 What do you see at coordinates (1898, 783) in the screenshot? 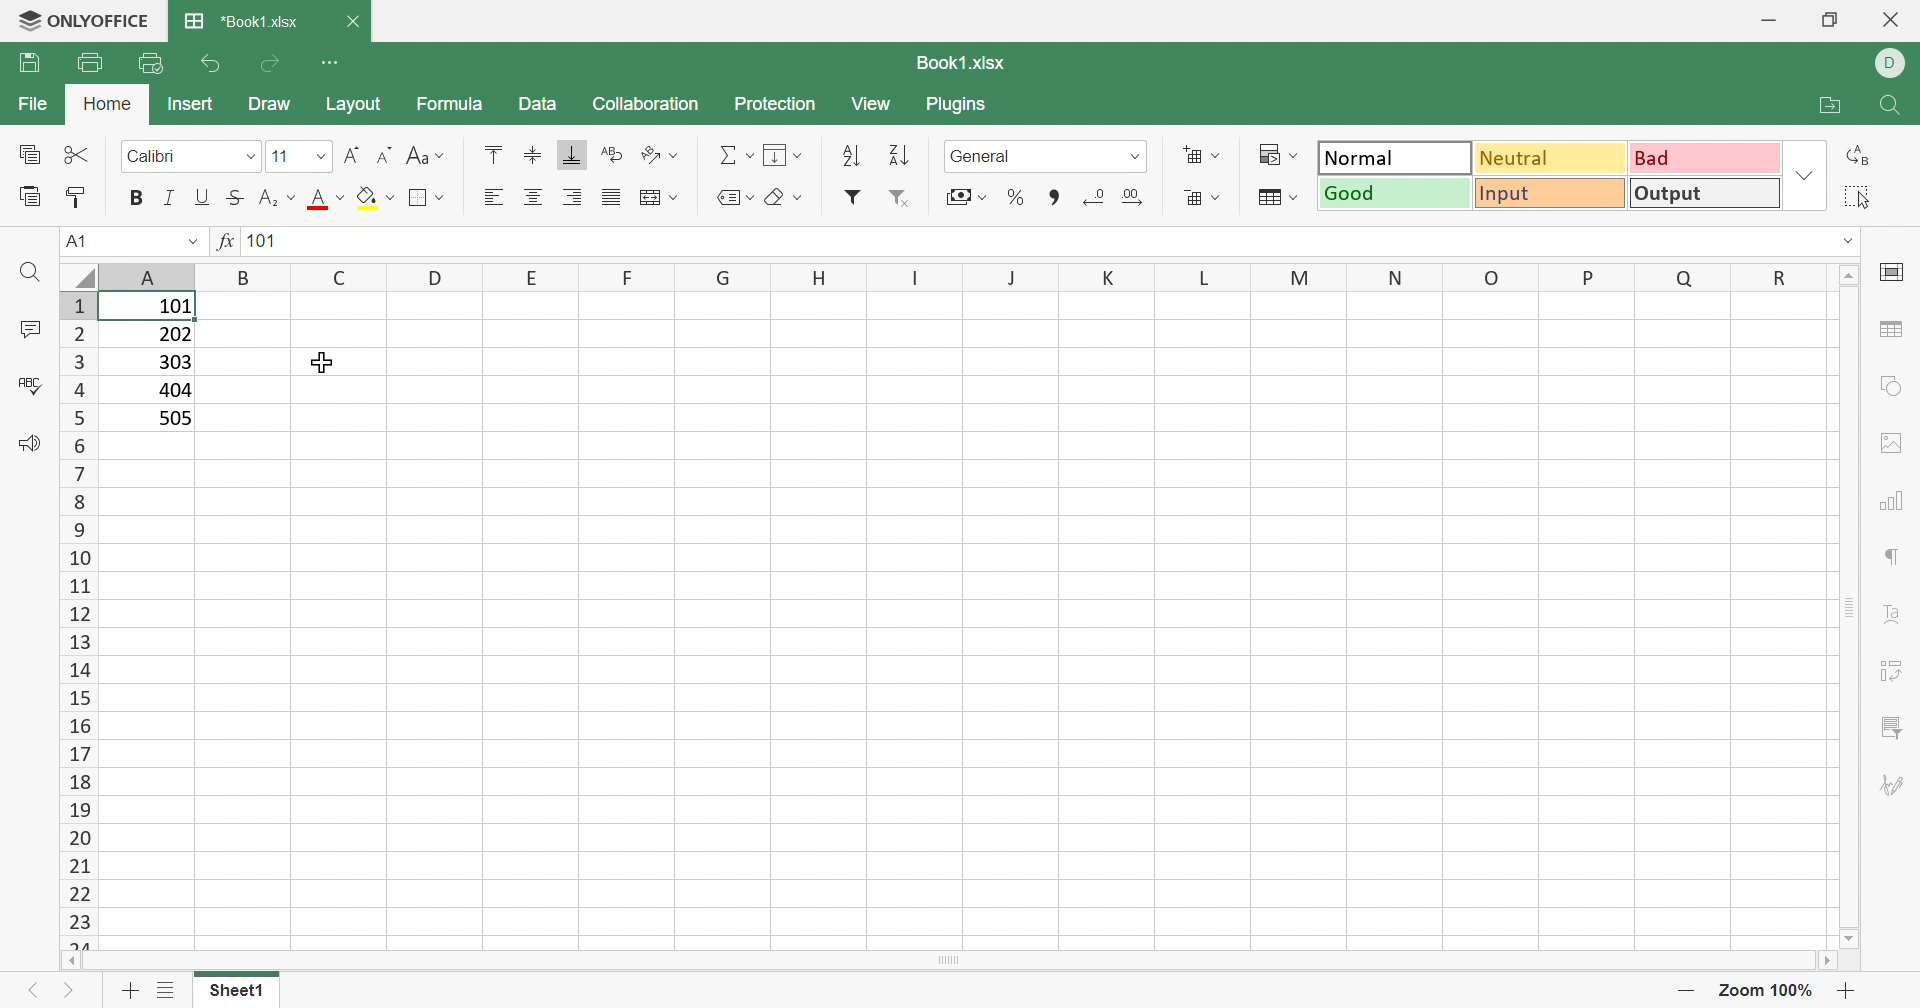
I see `Signature settings` at bounding box center [1898, 783].